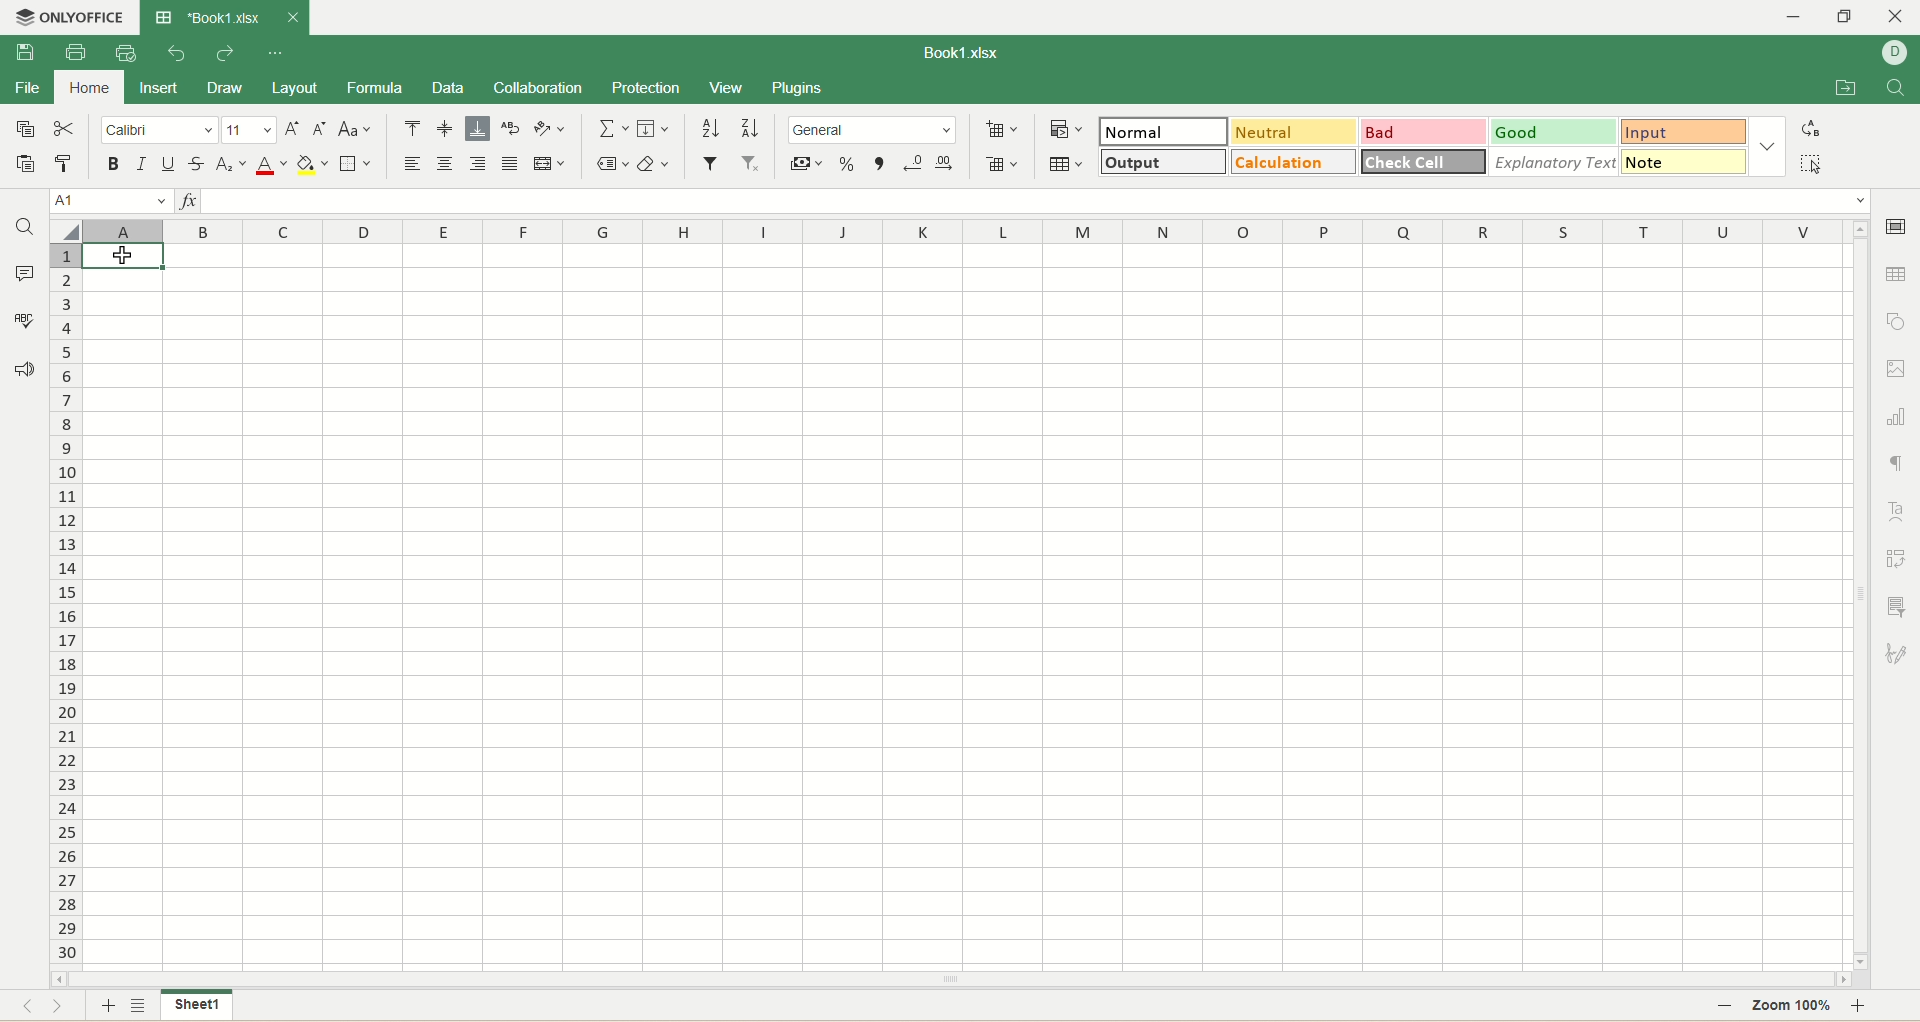 The height and width of the screenshot is (1022, 1920). What do you see at coordinates (122, 255) in the screenshot?
I see `active cell` at bounding box center [122, 255].